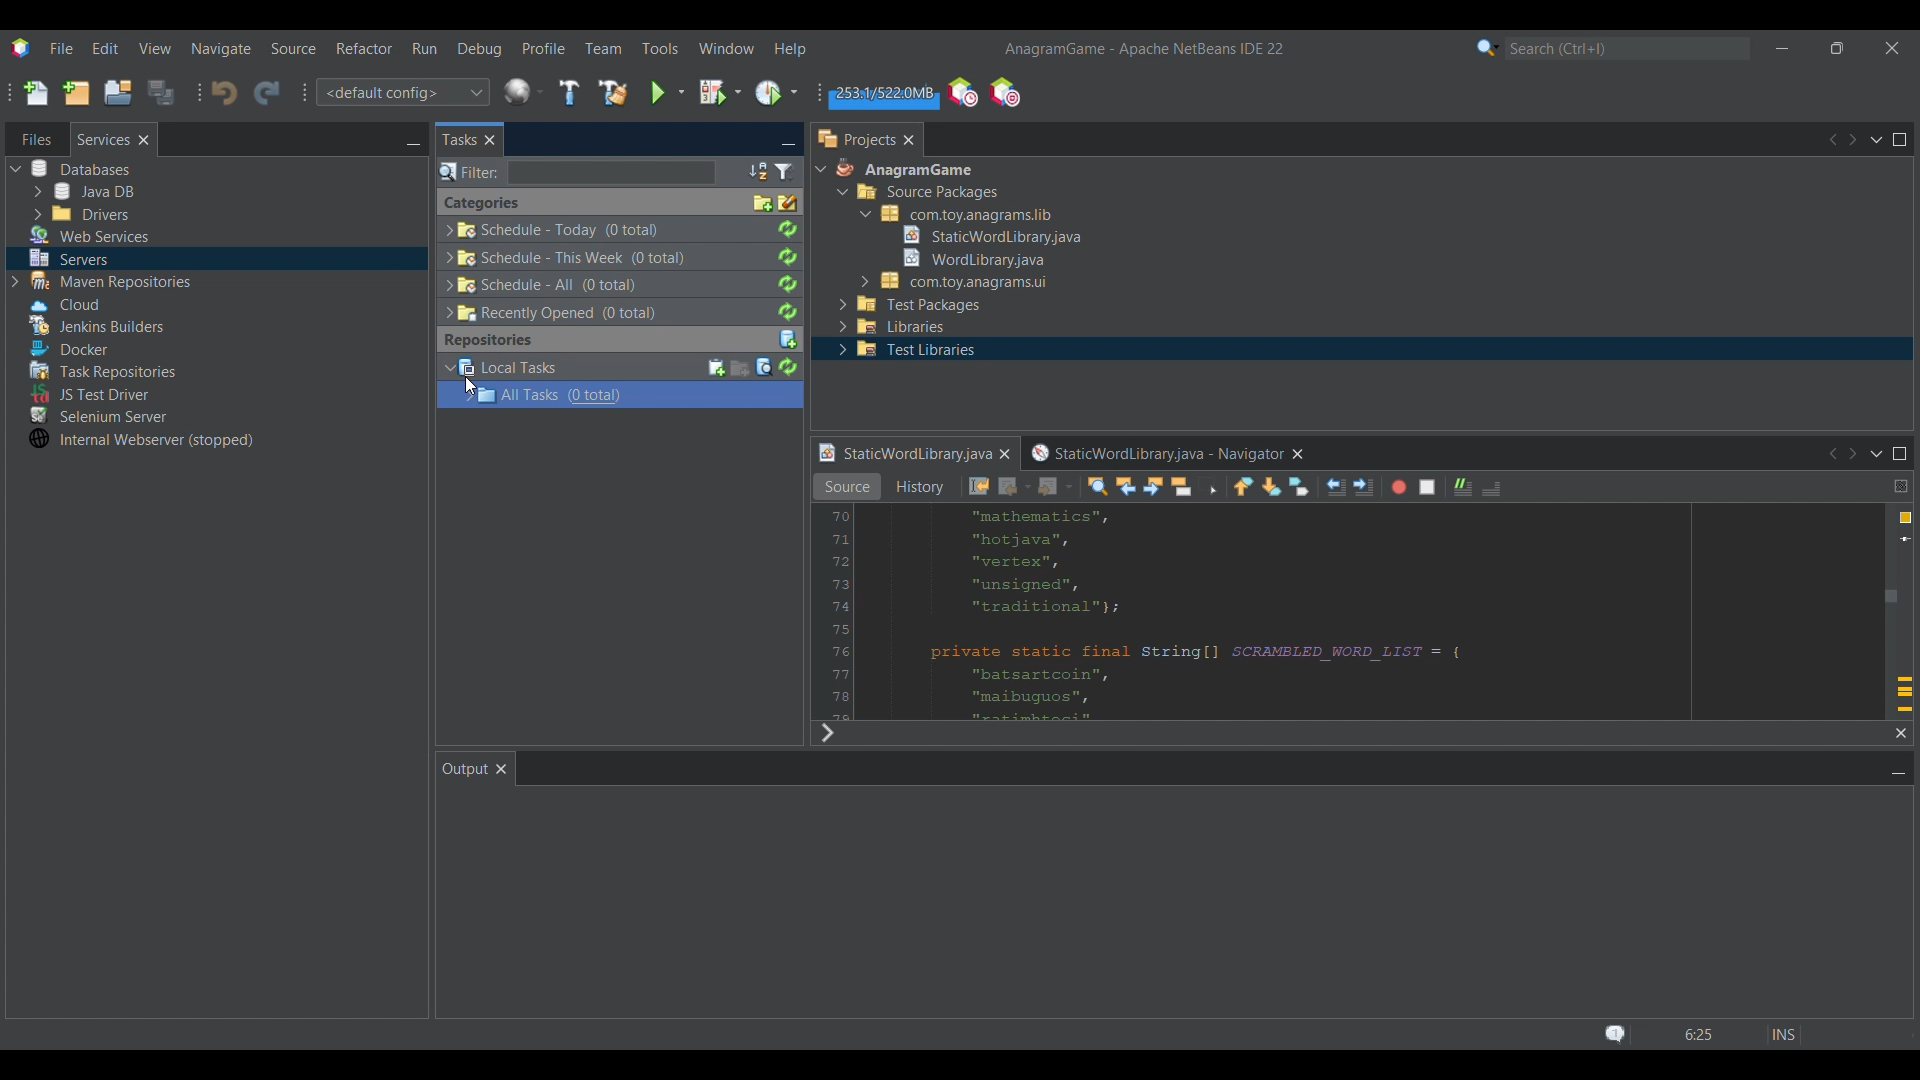 This screenshot has width=1920, height=1080. I want to click on Software name and version, so click(1143, 50).